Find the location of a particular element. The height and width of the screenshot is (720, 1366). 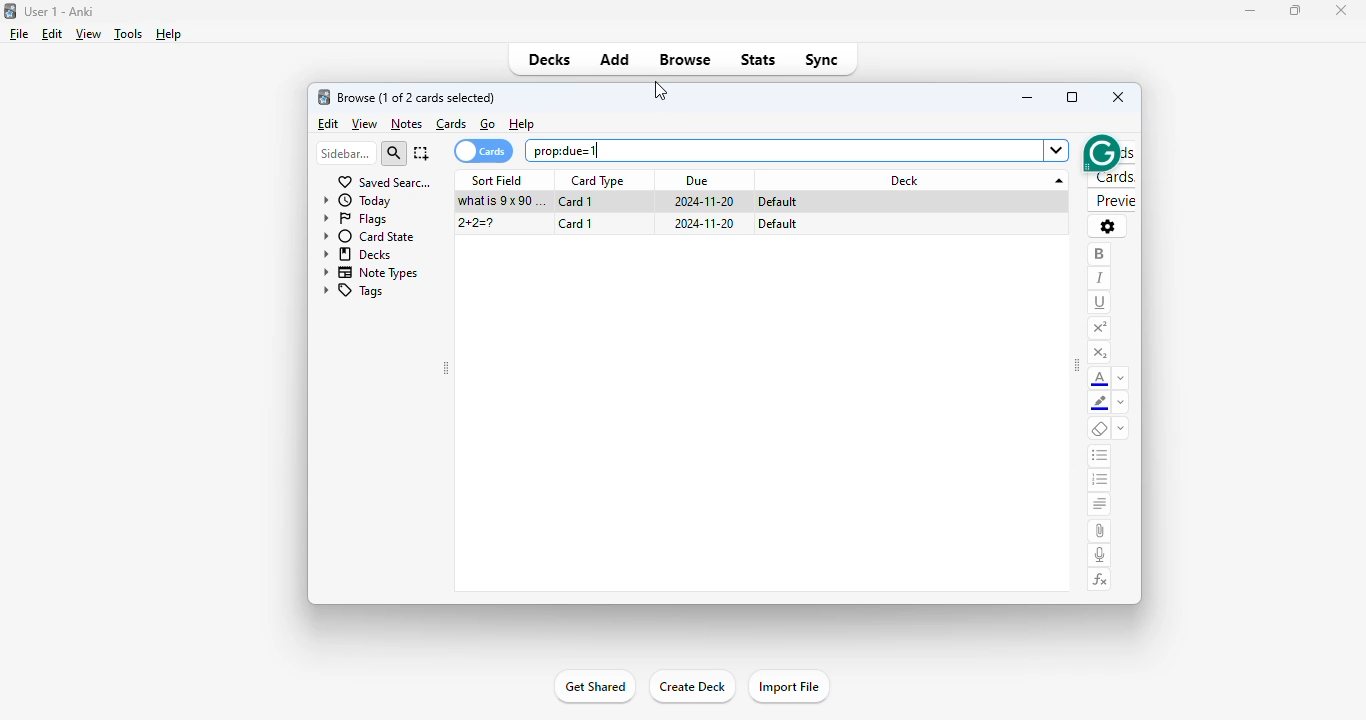

alignment is located at coordinates (1101, 505).